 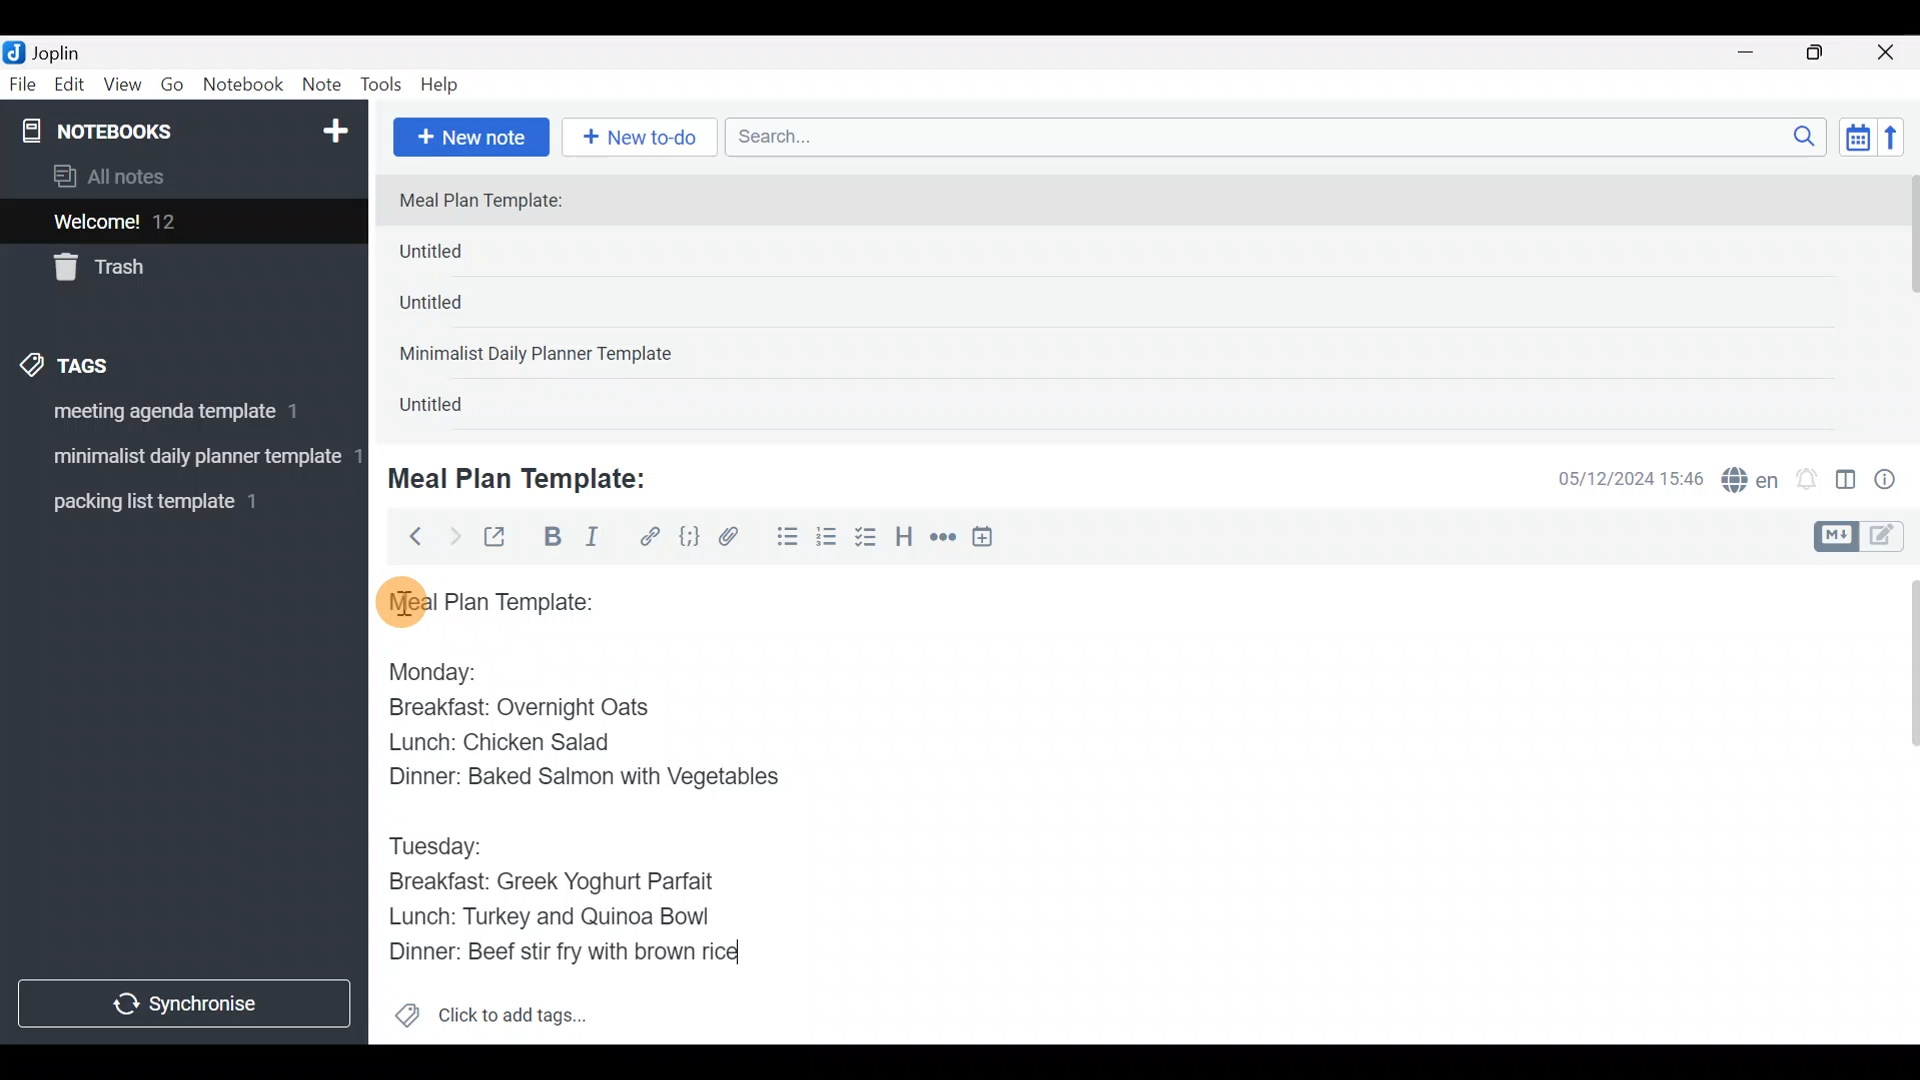 What do you see at coordinates (122, 88) in the screenshot?
I see `View` at bounding box center [122, 88].